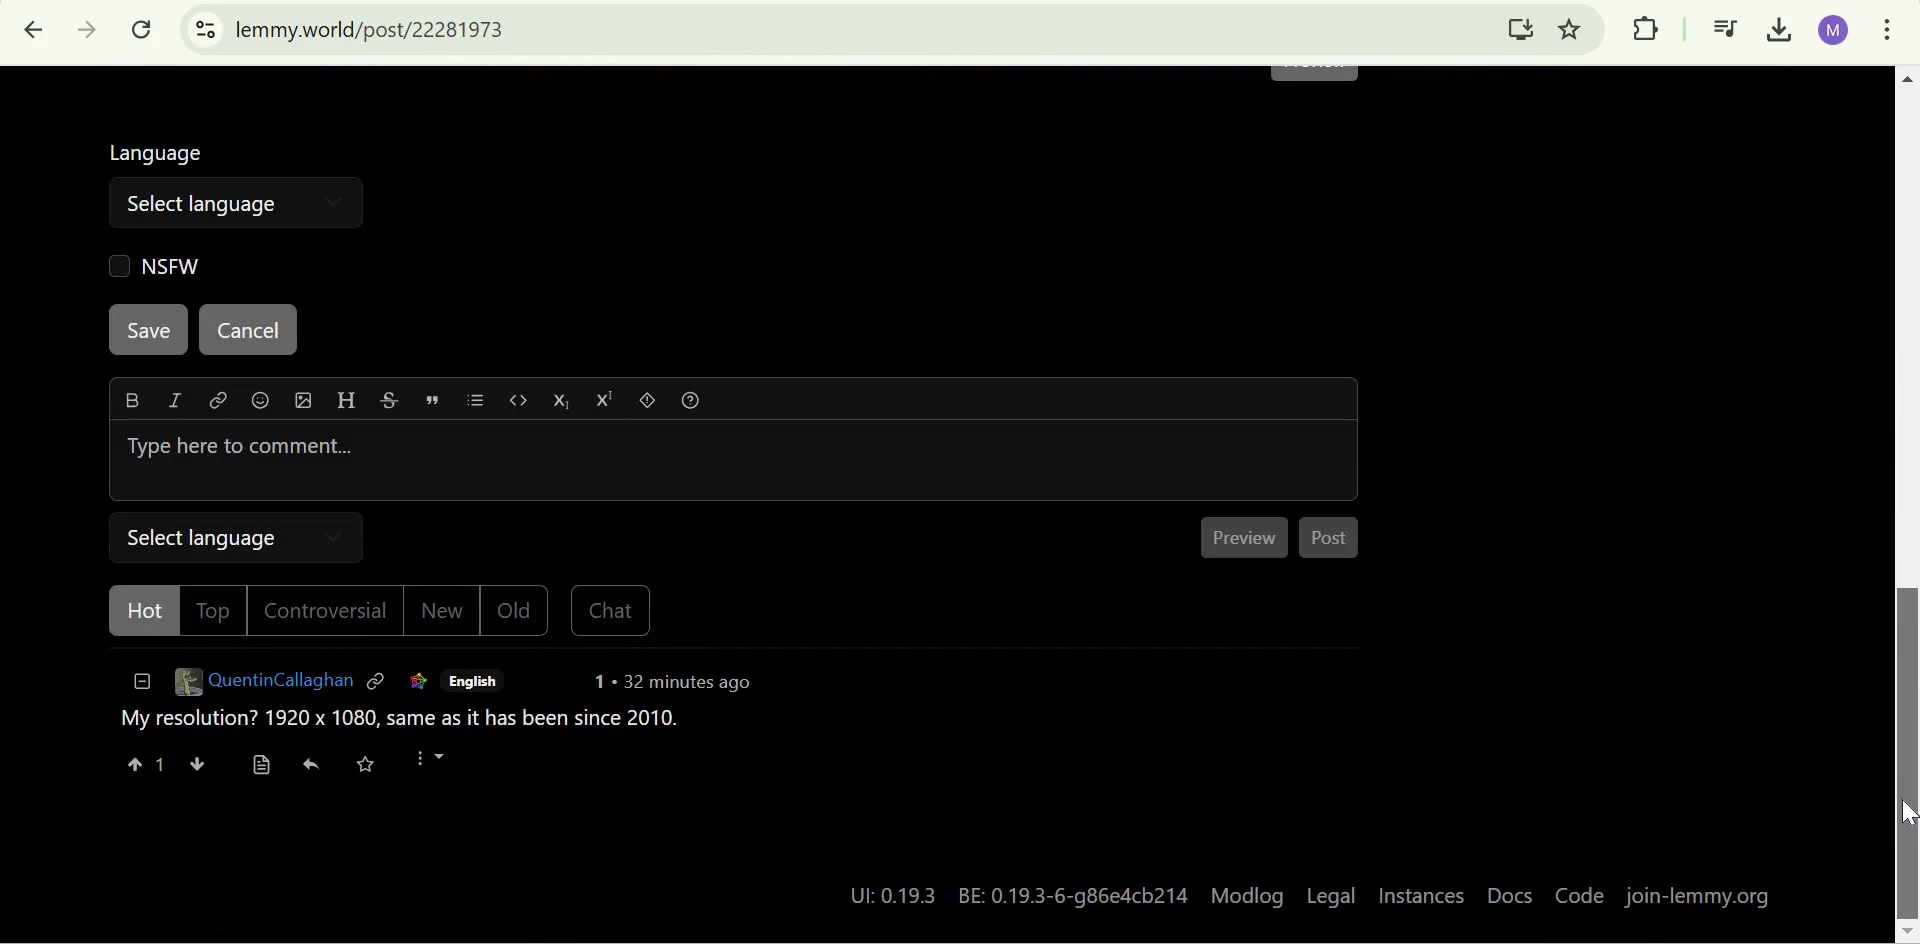  Describe the element at coordinates (415, 683) in the screenshot. I see `link` at that location.